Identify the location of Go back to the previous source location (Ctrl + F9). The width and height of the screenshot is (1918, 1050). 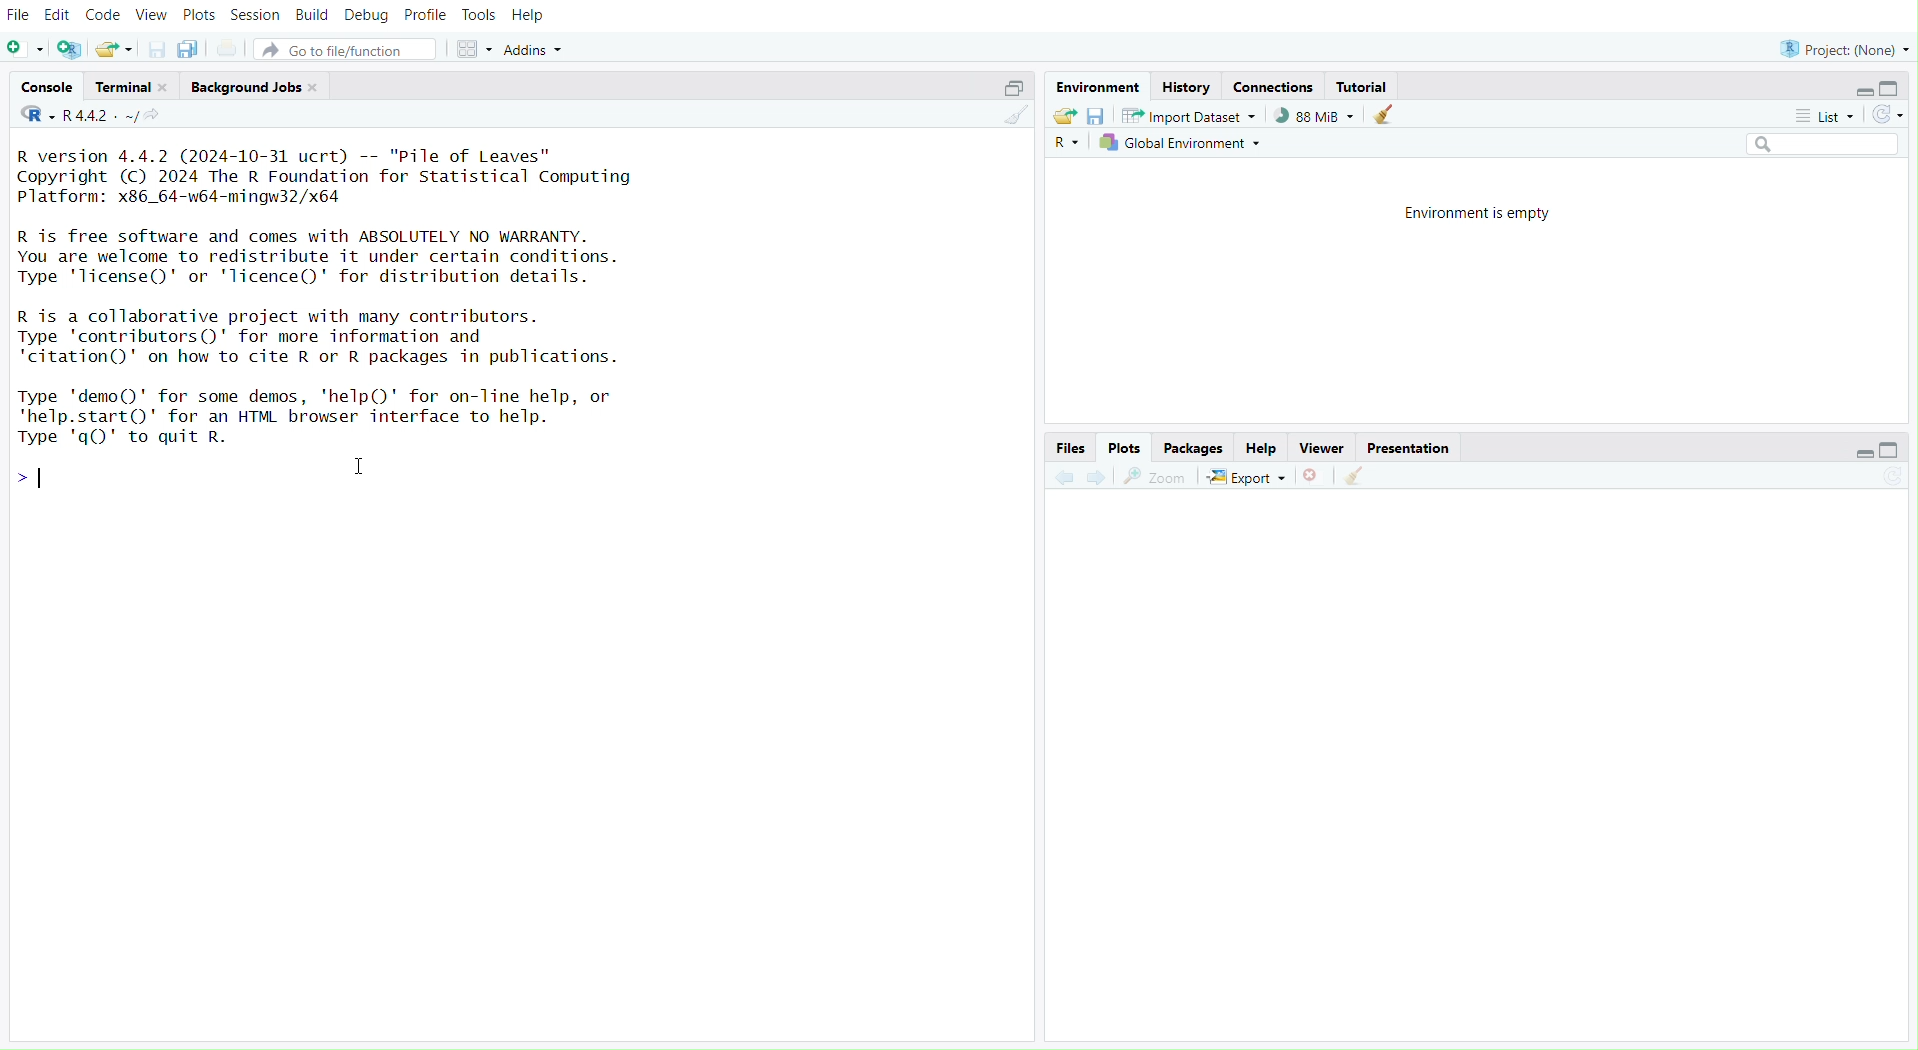
(1065, 476).